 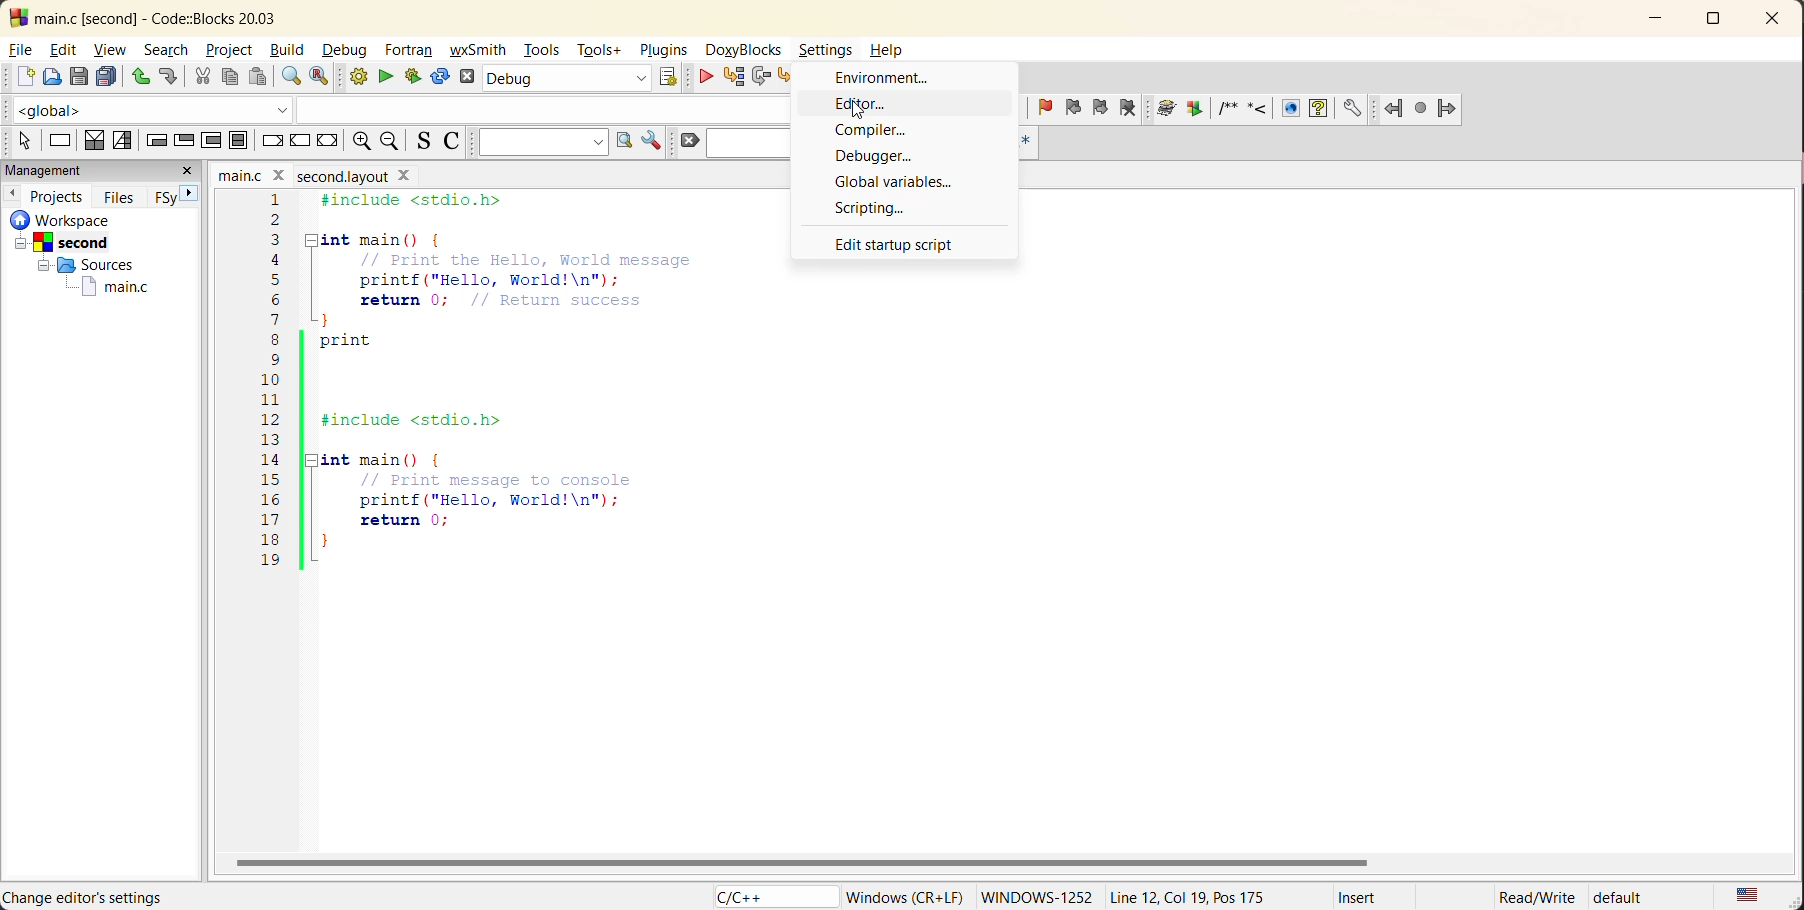 What do you see at coordinates (228, 75) in the screenshot?
I see `copy` at bounding box center [228, 75].